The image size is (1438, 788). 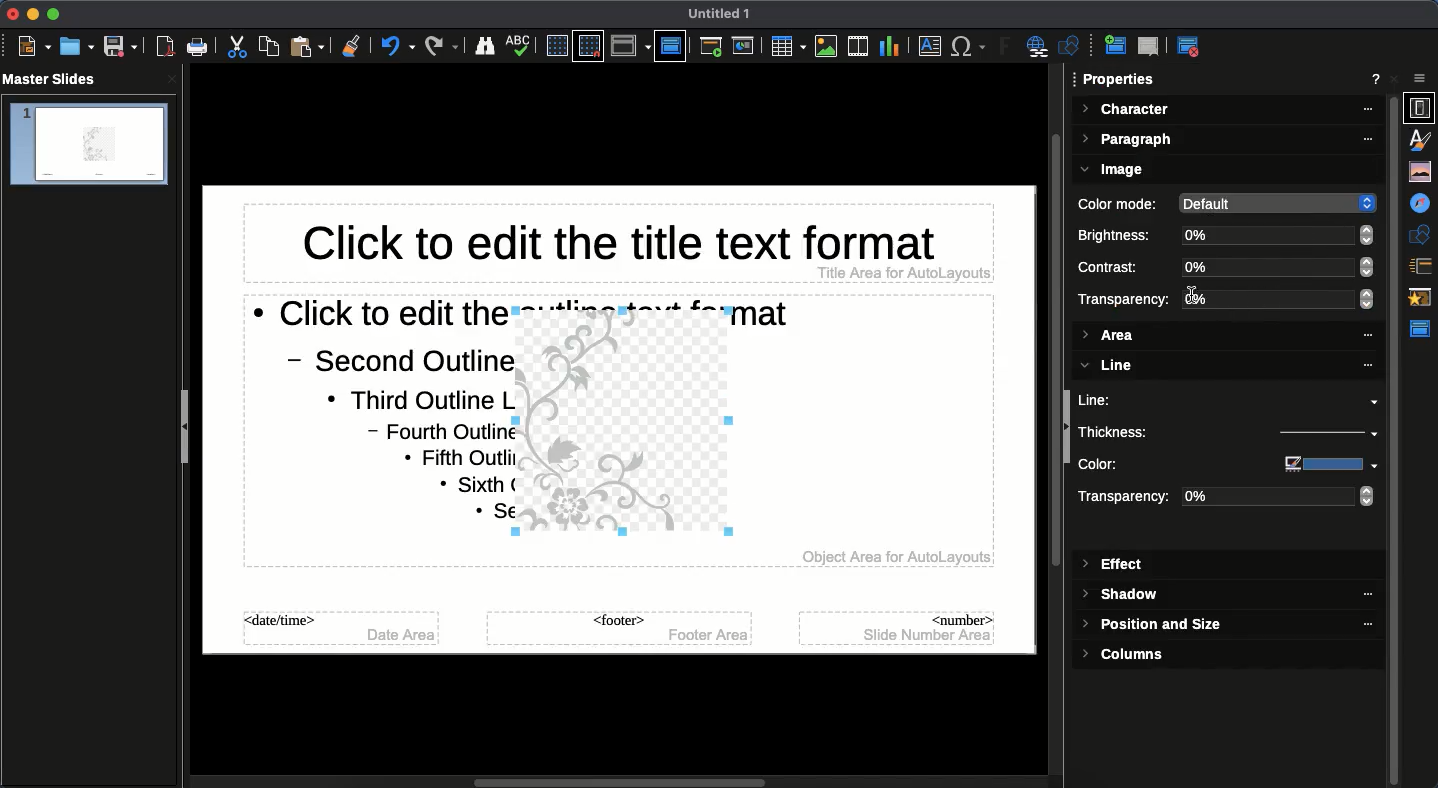 I want to click on New master, so click(x=1113, y=47).